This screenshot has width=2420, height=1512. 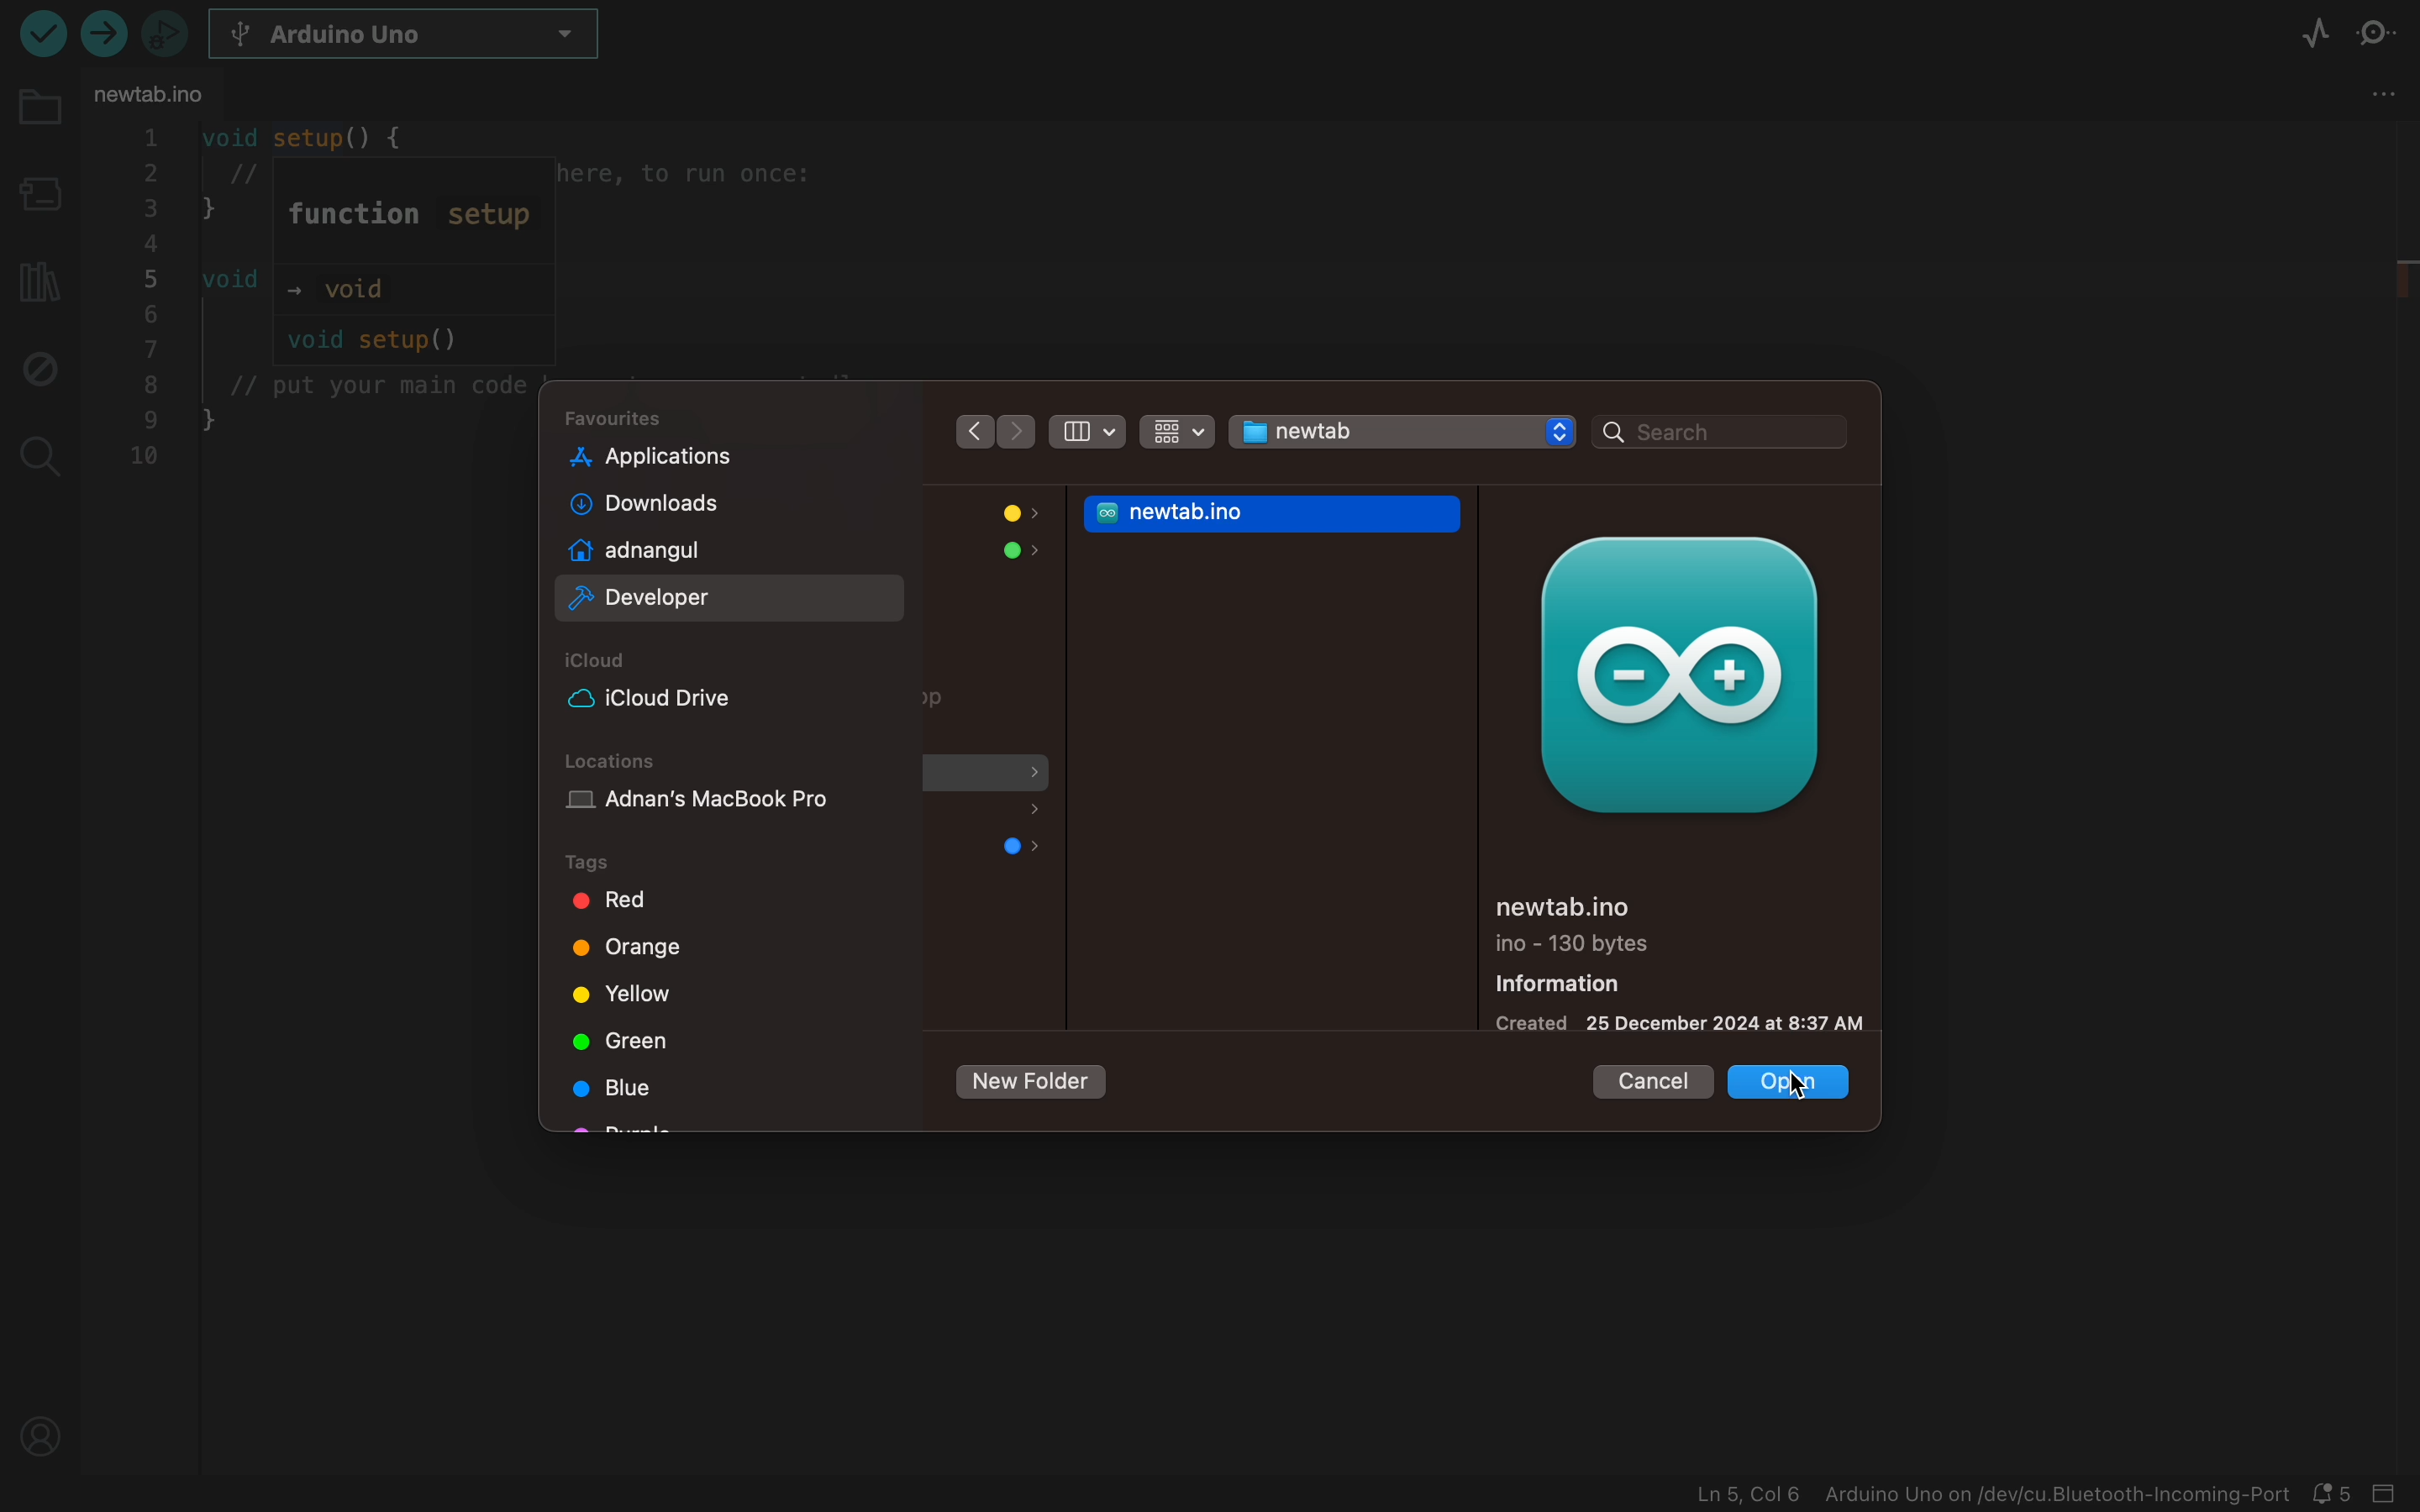 I want to click on colors, so click(x=1022, y=848).